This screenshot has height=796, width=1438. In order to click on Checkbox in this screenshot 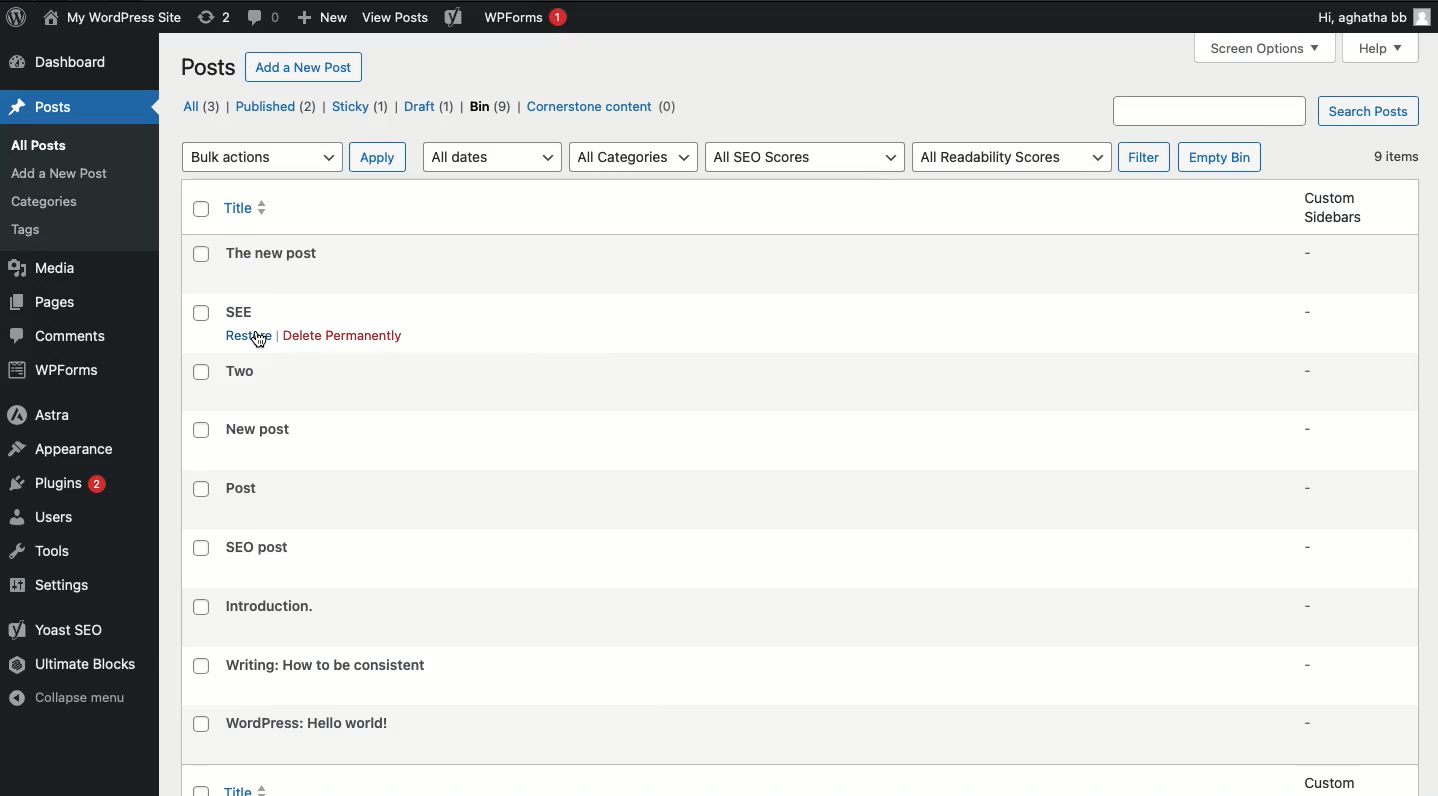, I will do `click(202, 724)`.